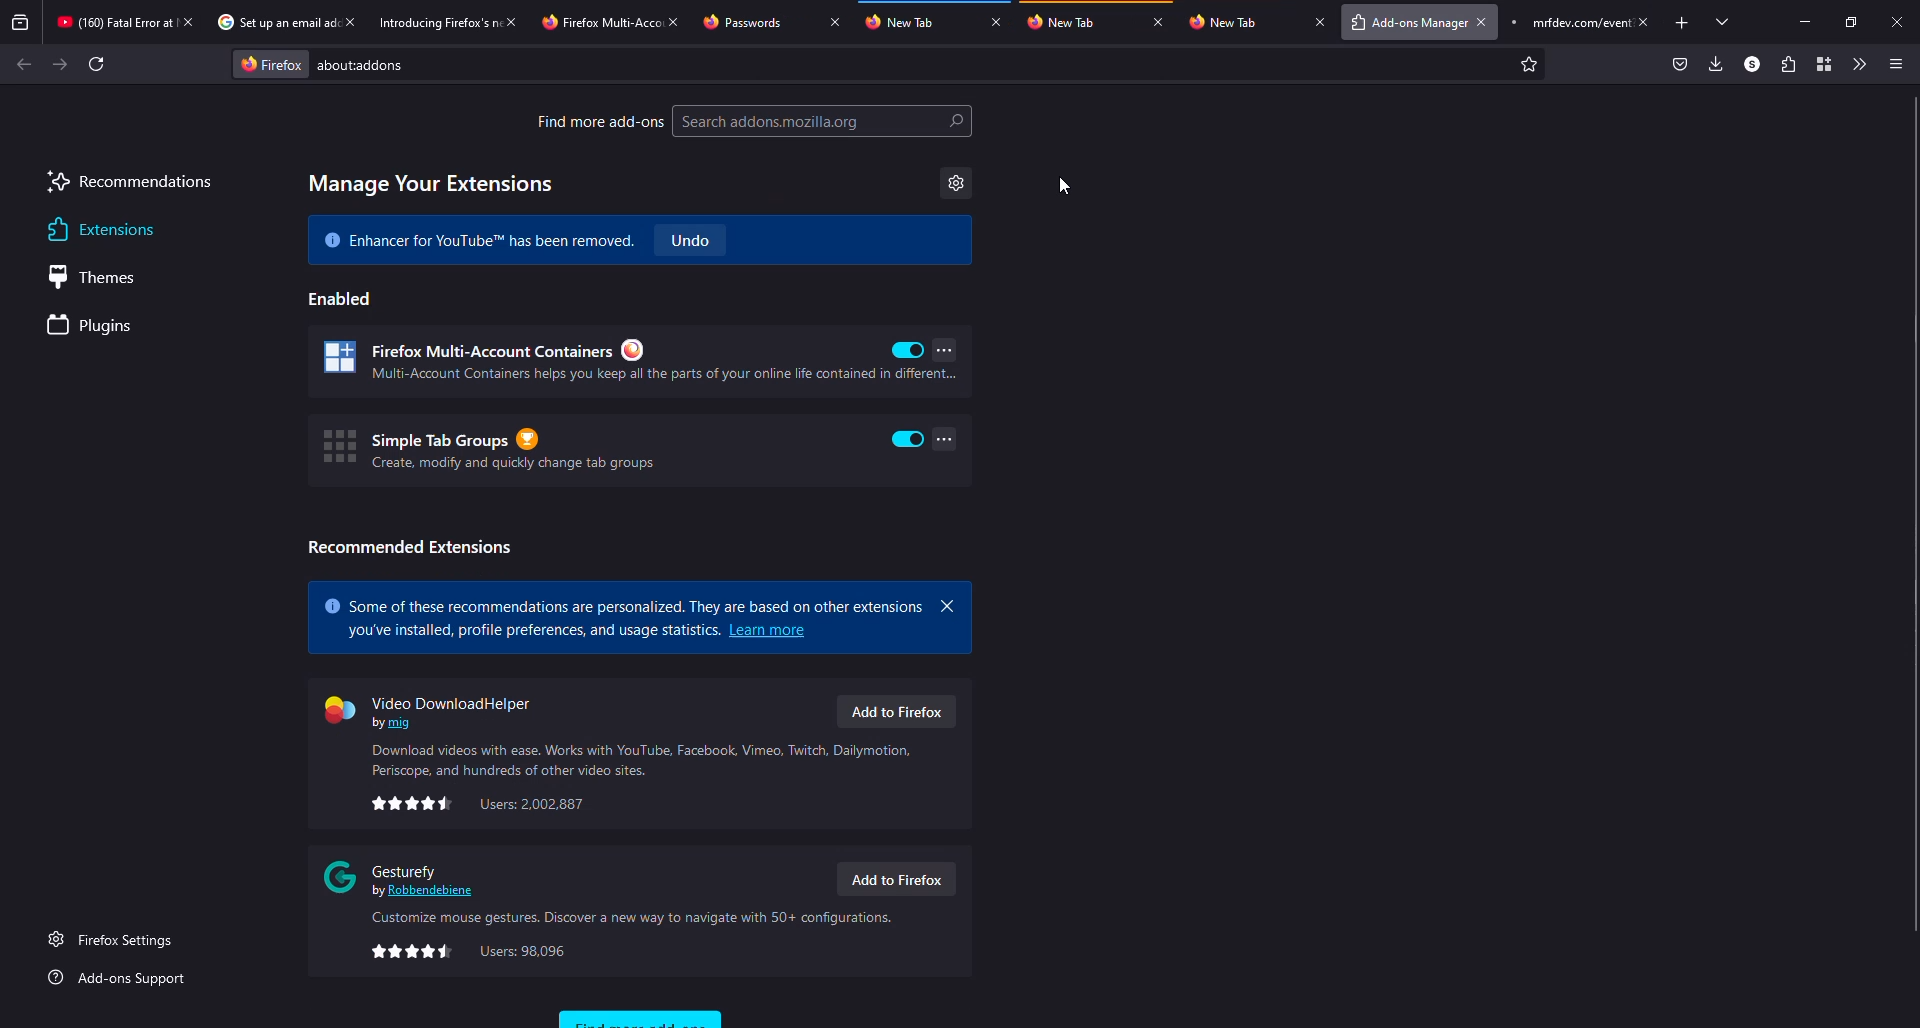  I want to click on enabled, so click(344, 298).